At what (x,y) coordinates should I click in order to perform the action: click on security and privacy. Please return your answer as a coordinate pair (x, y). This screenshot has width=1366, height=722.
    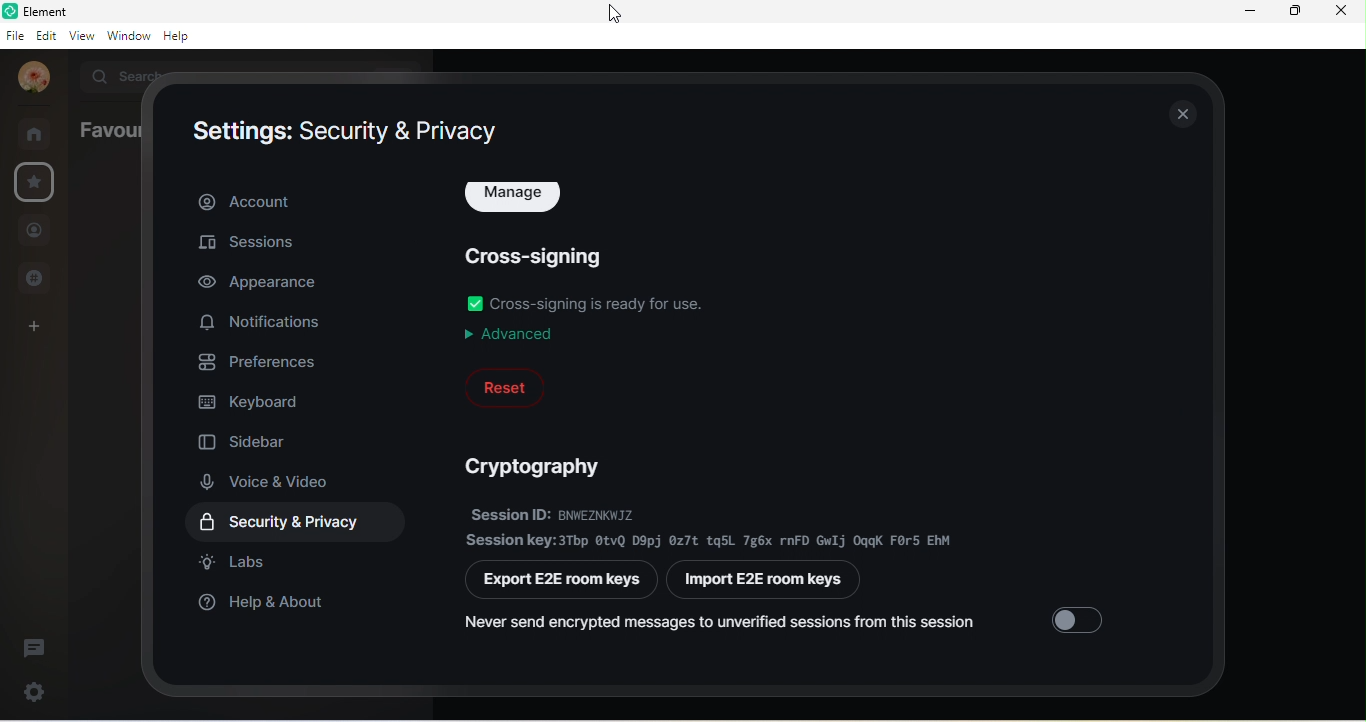
    Looking at the image, I should click on (302, 522).